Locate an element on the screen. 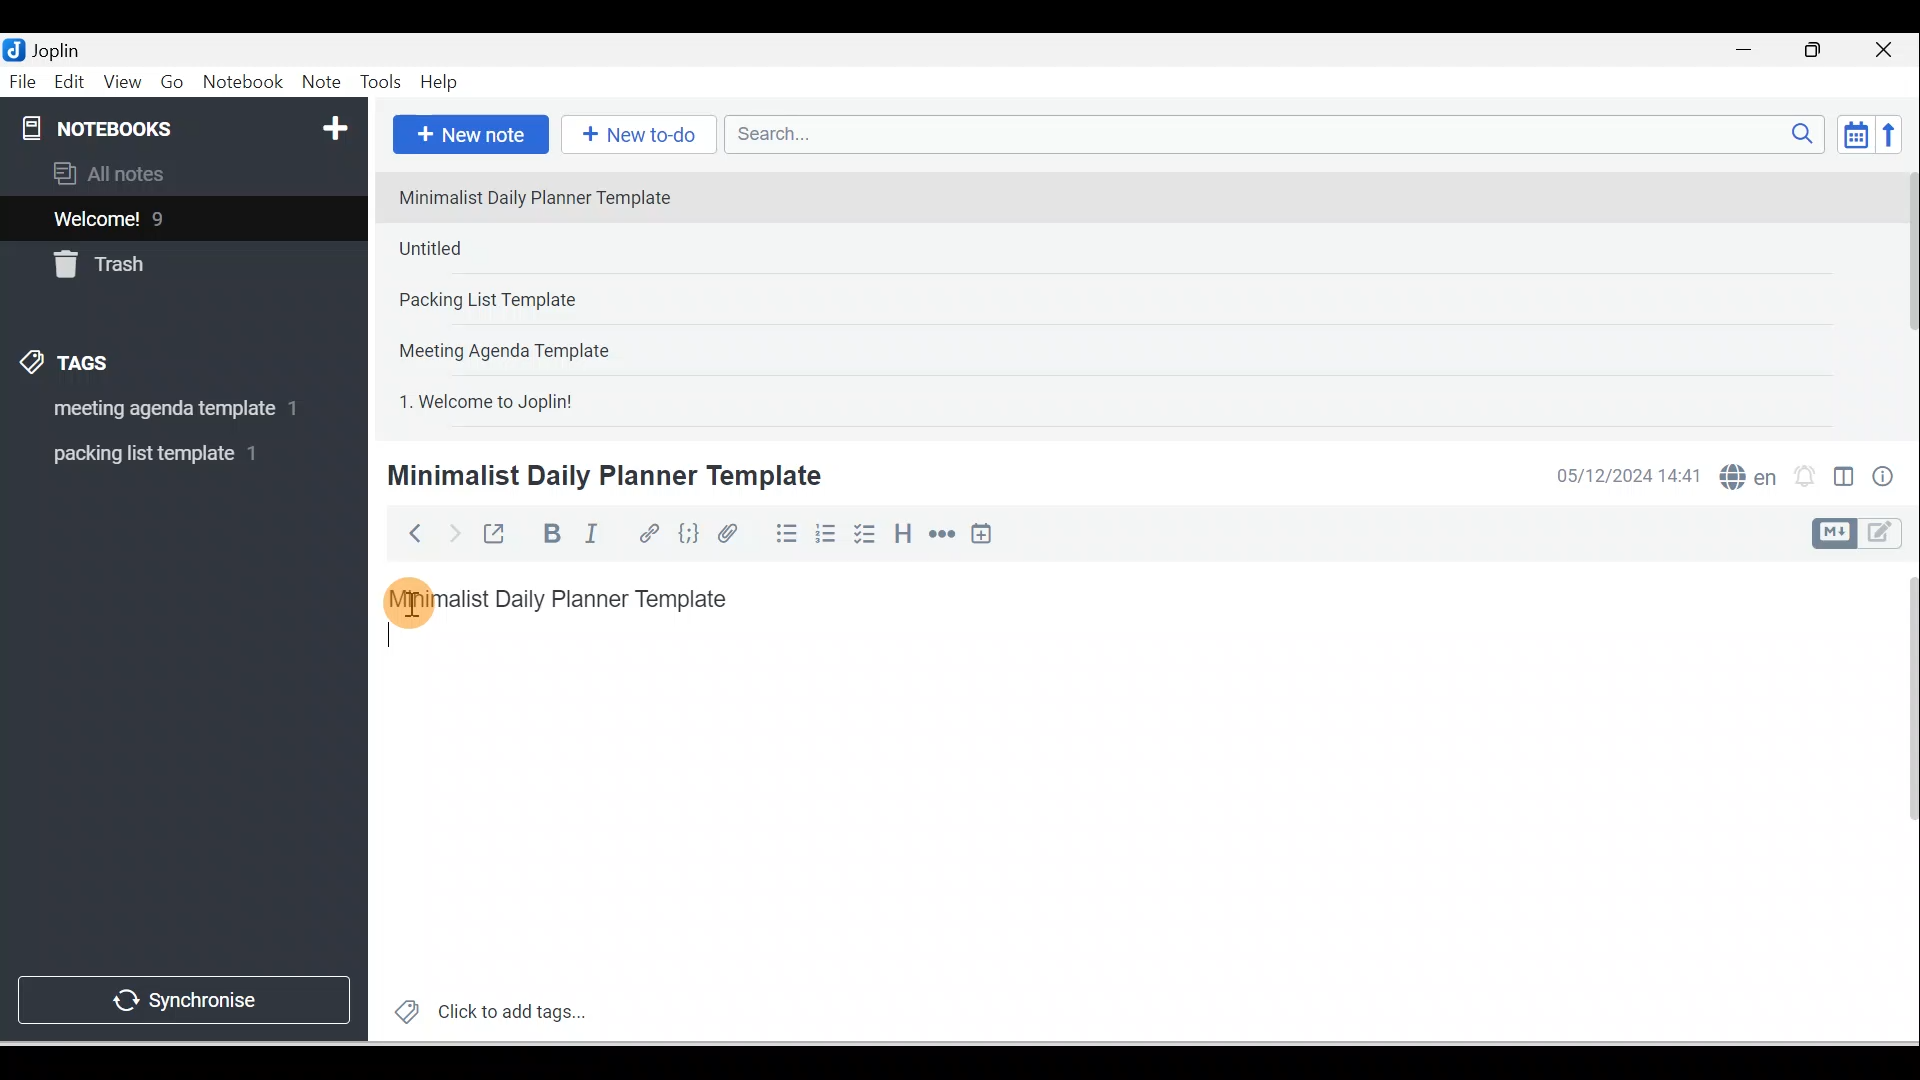 The height and width of the screenshot is (1080, 1920). Tools is located at coordinates (380, 82).